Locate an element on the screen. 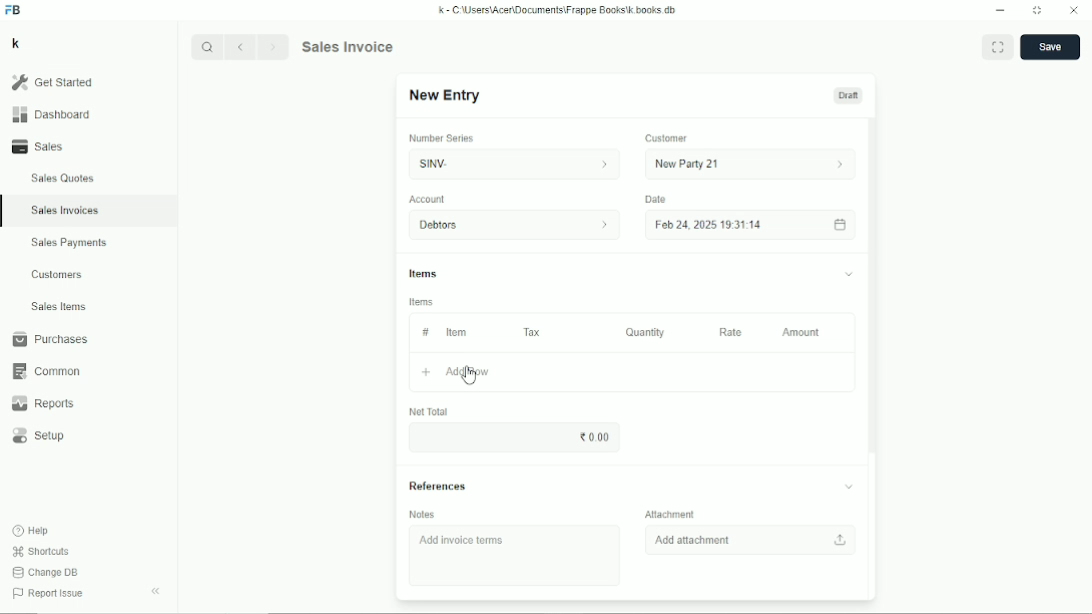 The height and width of the screenshot is (614, 1092). New party 21 is located at coordinates (752, 164).